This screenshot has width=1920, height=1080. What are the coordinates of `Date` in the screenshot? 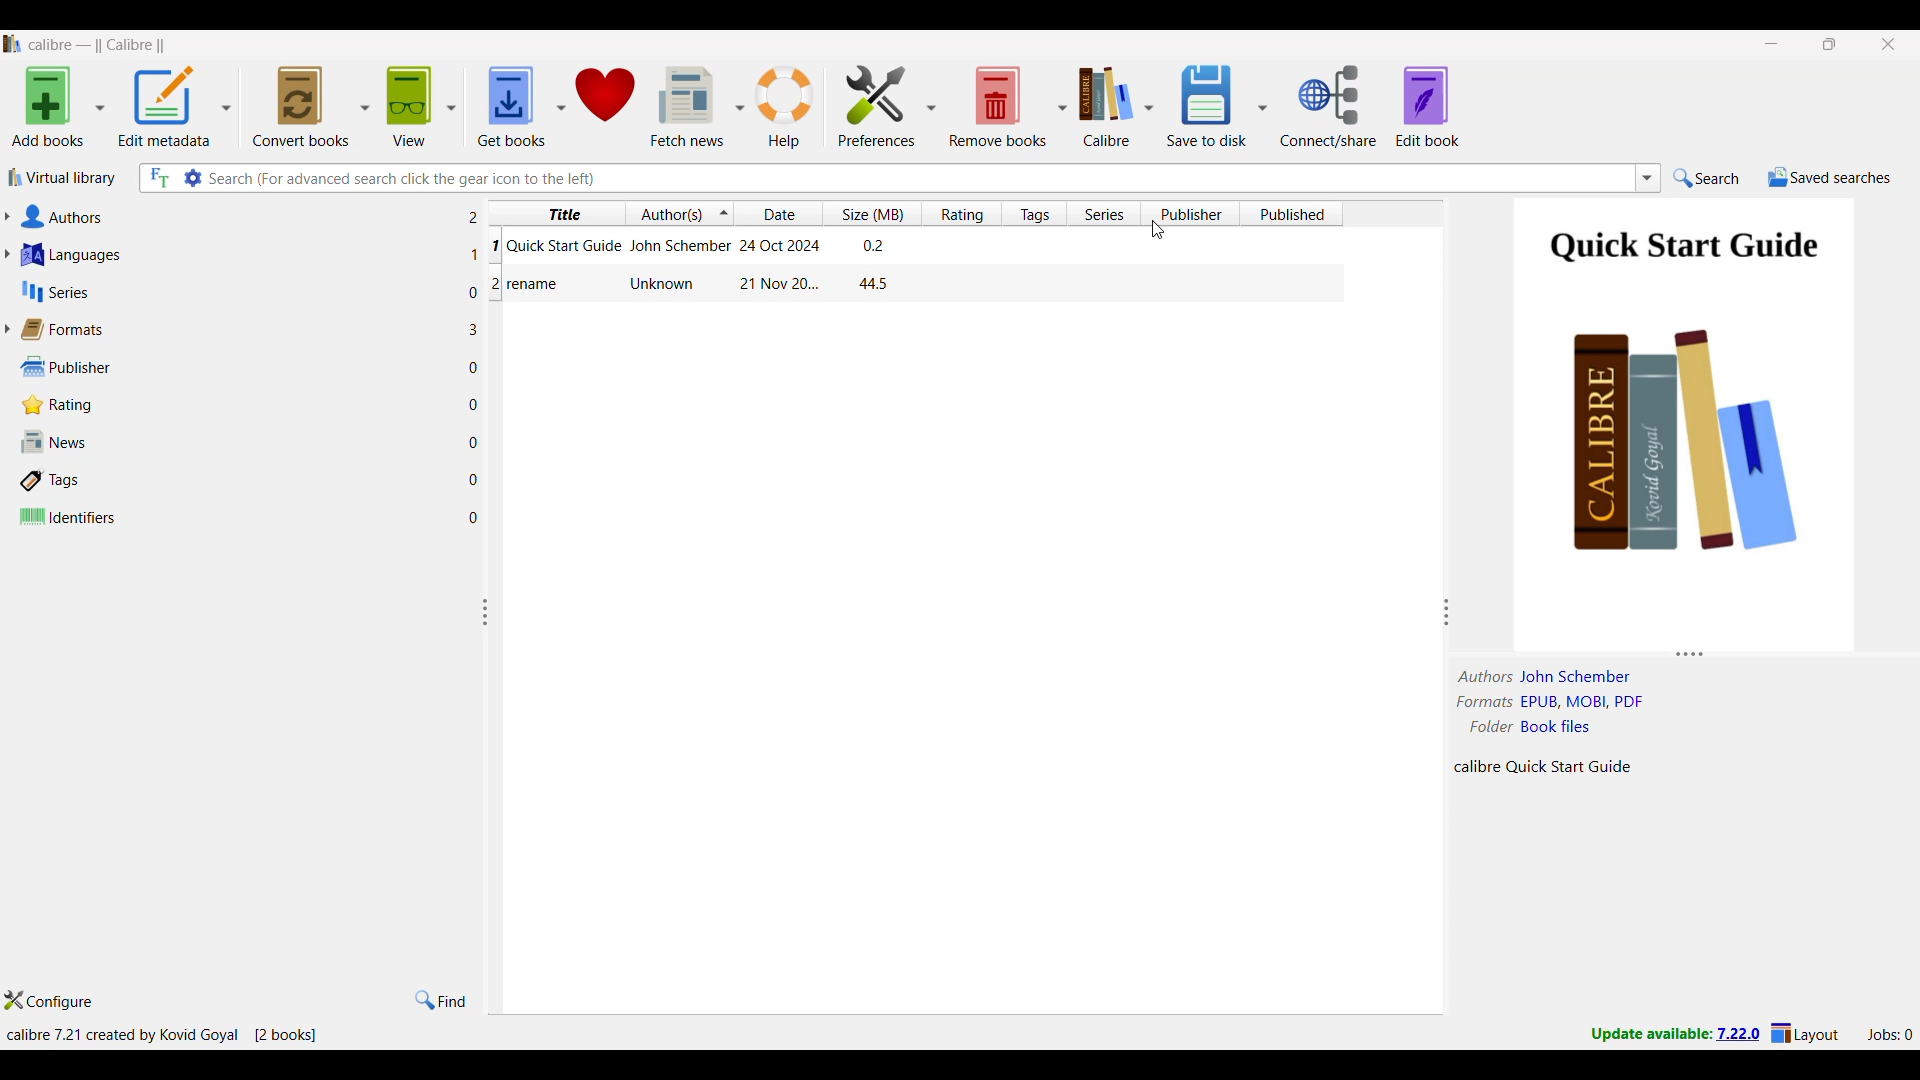 It's located at (782, 244).